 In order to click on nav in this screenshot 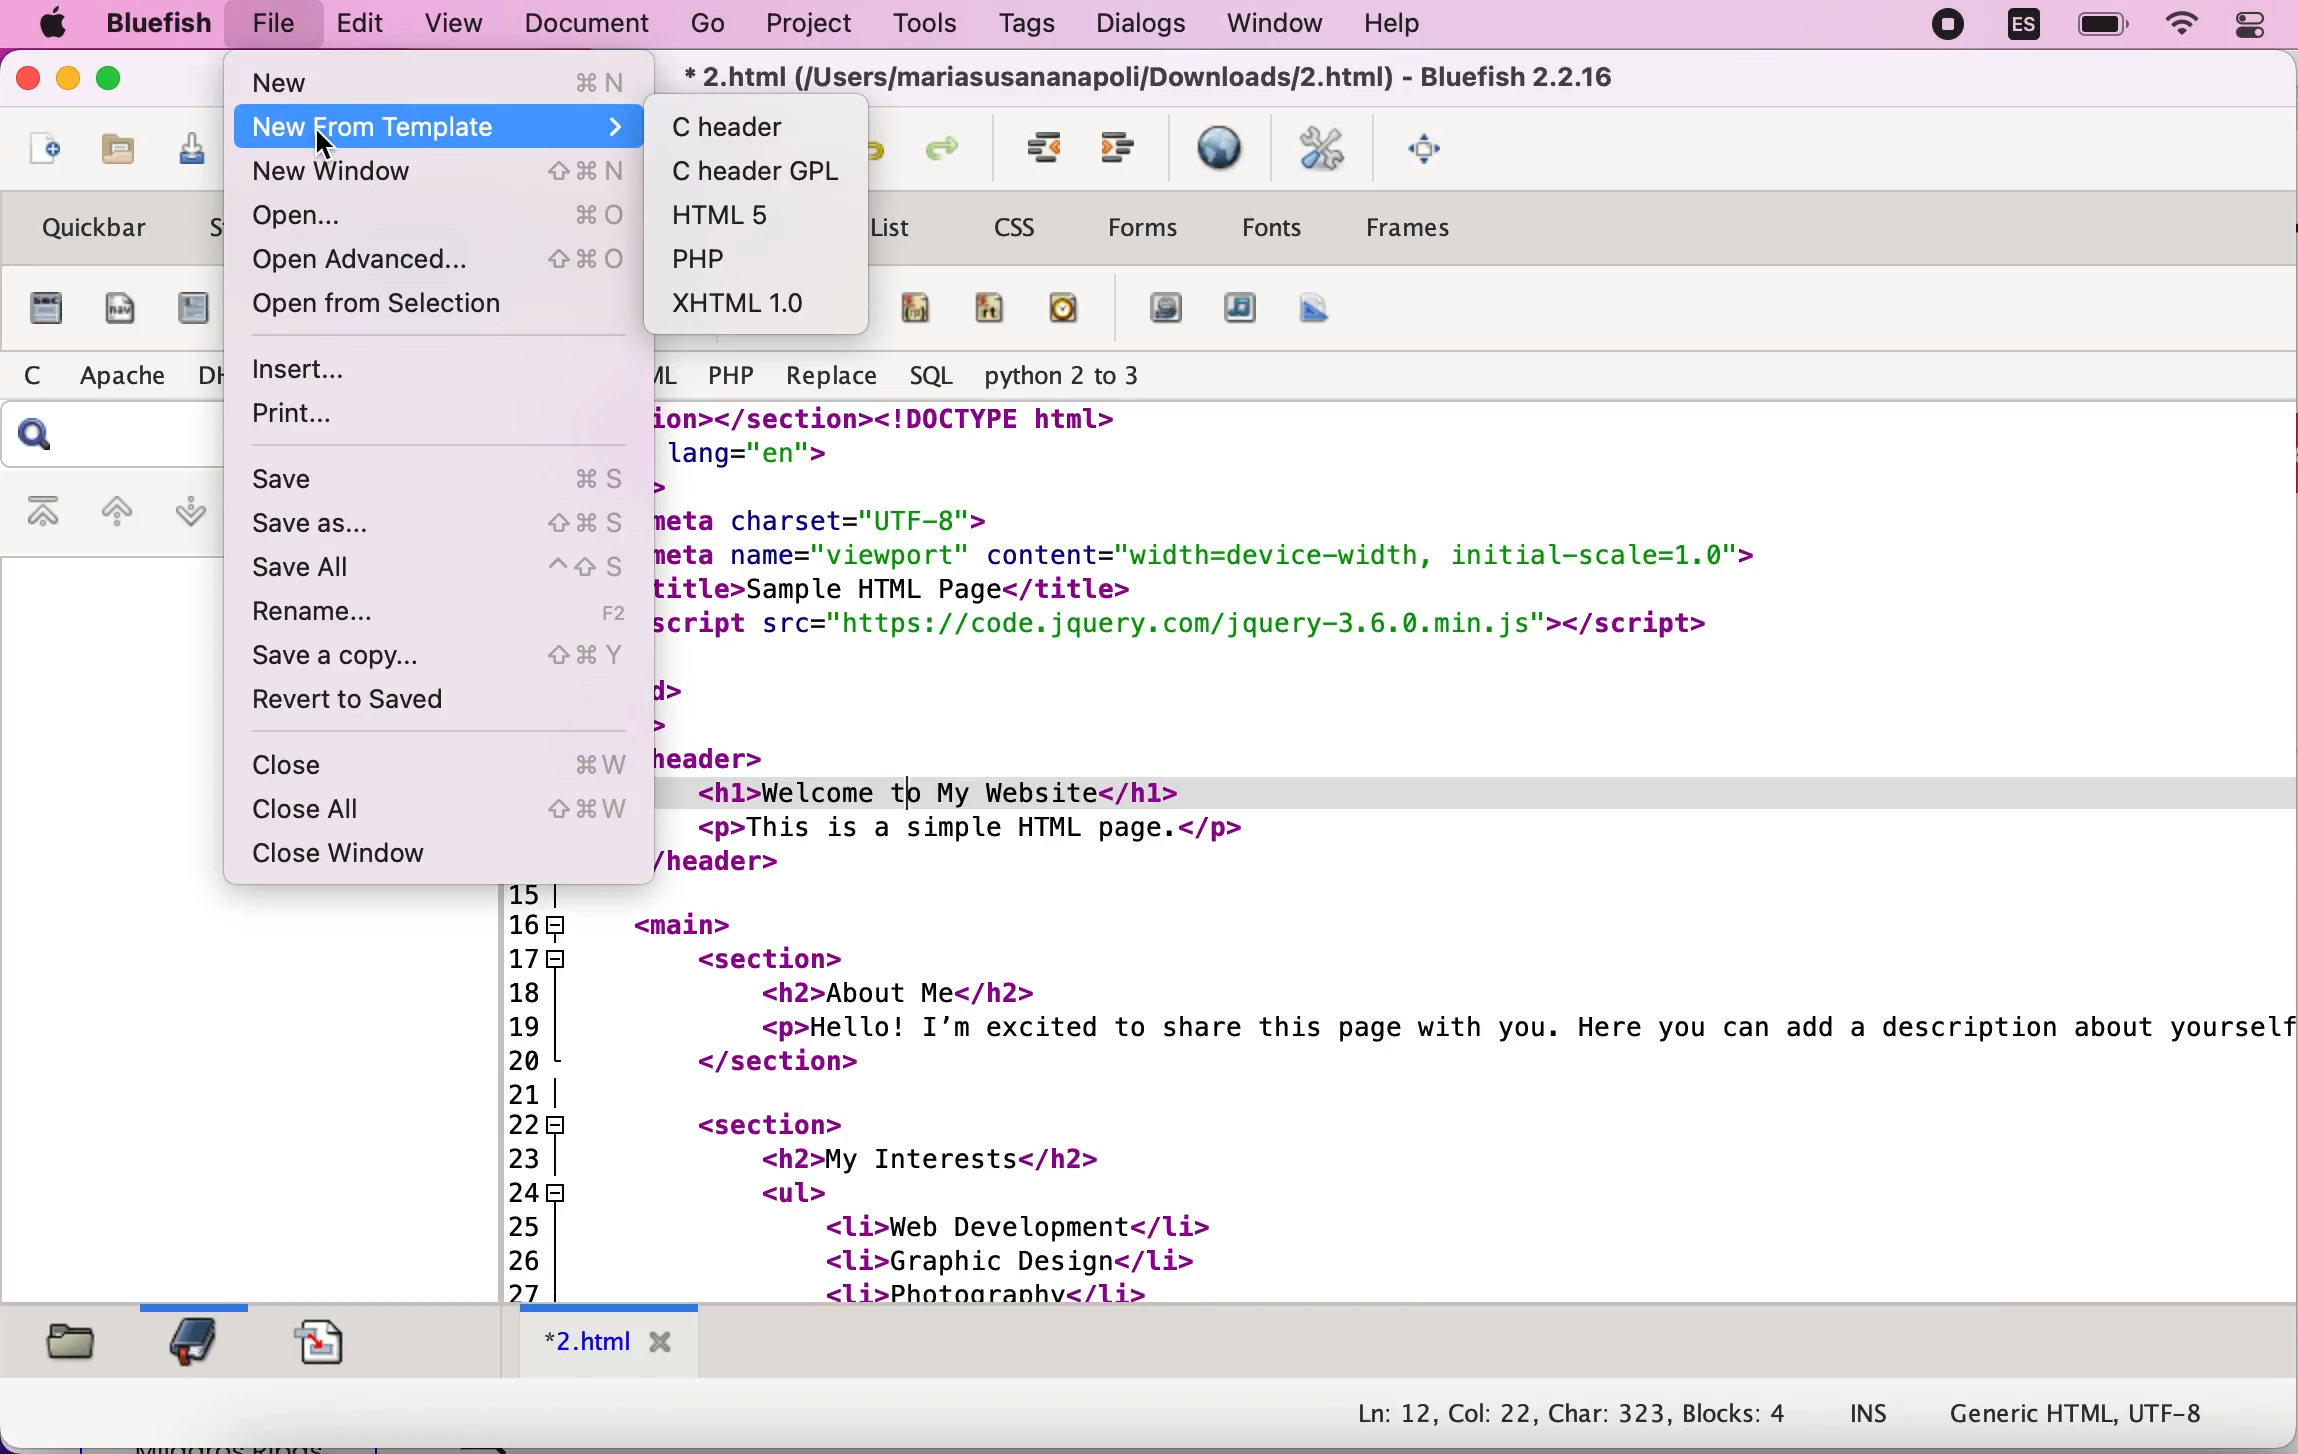, I will do `click(116, 309)`.